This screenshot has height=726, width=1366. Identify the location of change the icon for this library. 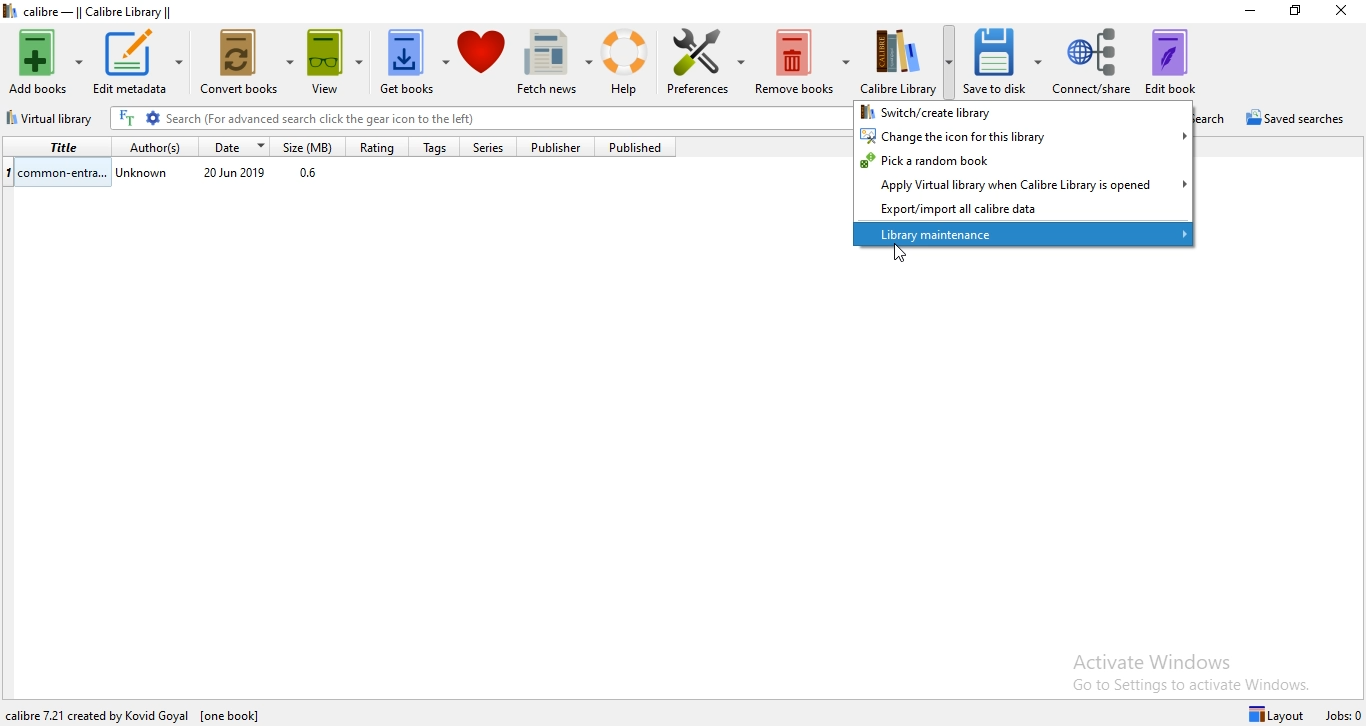
(1024, 135).